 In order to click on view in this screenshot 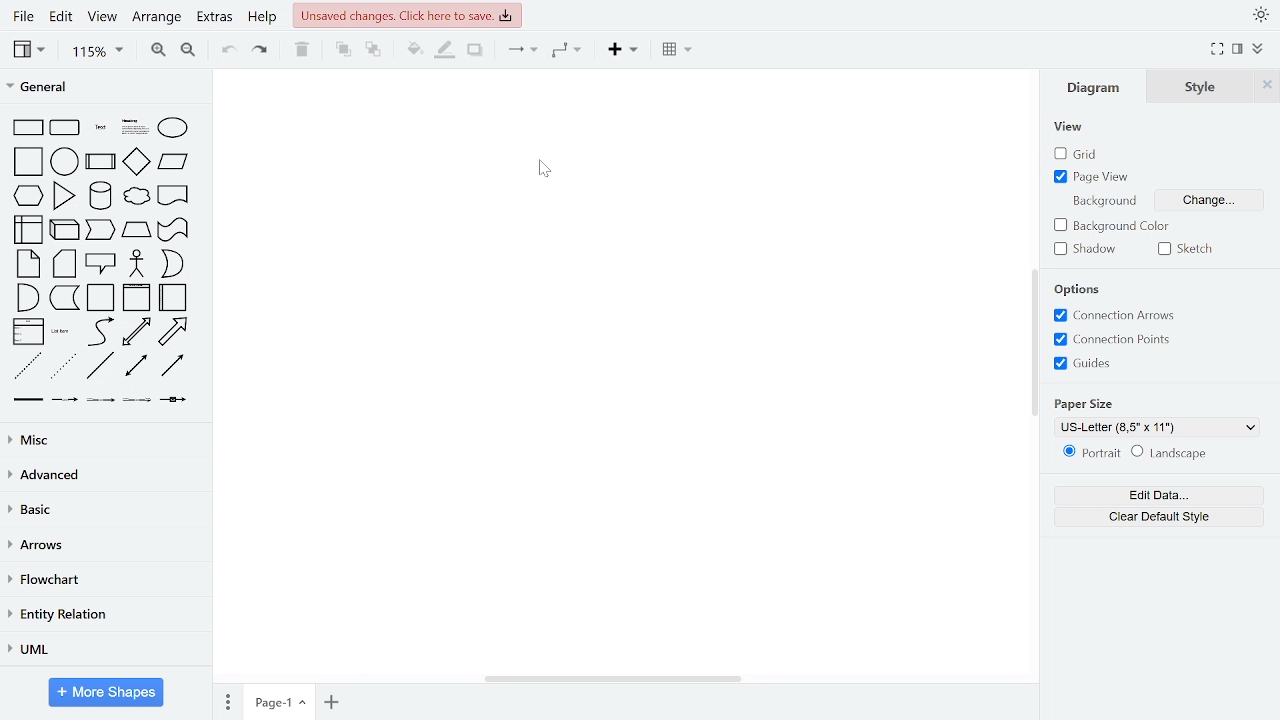, I will do `click(1068, 129)`.